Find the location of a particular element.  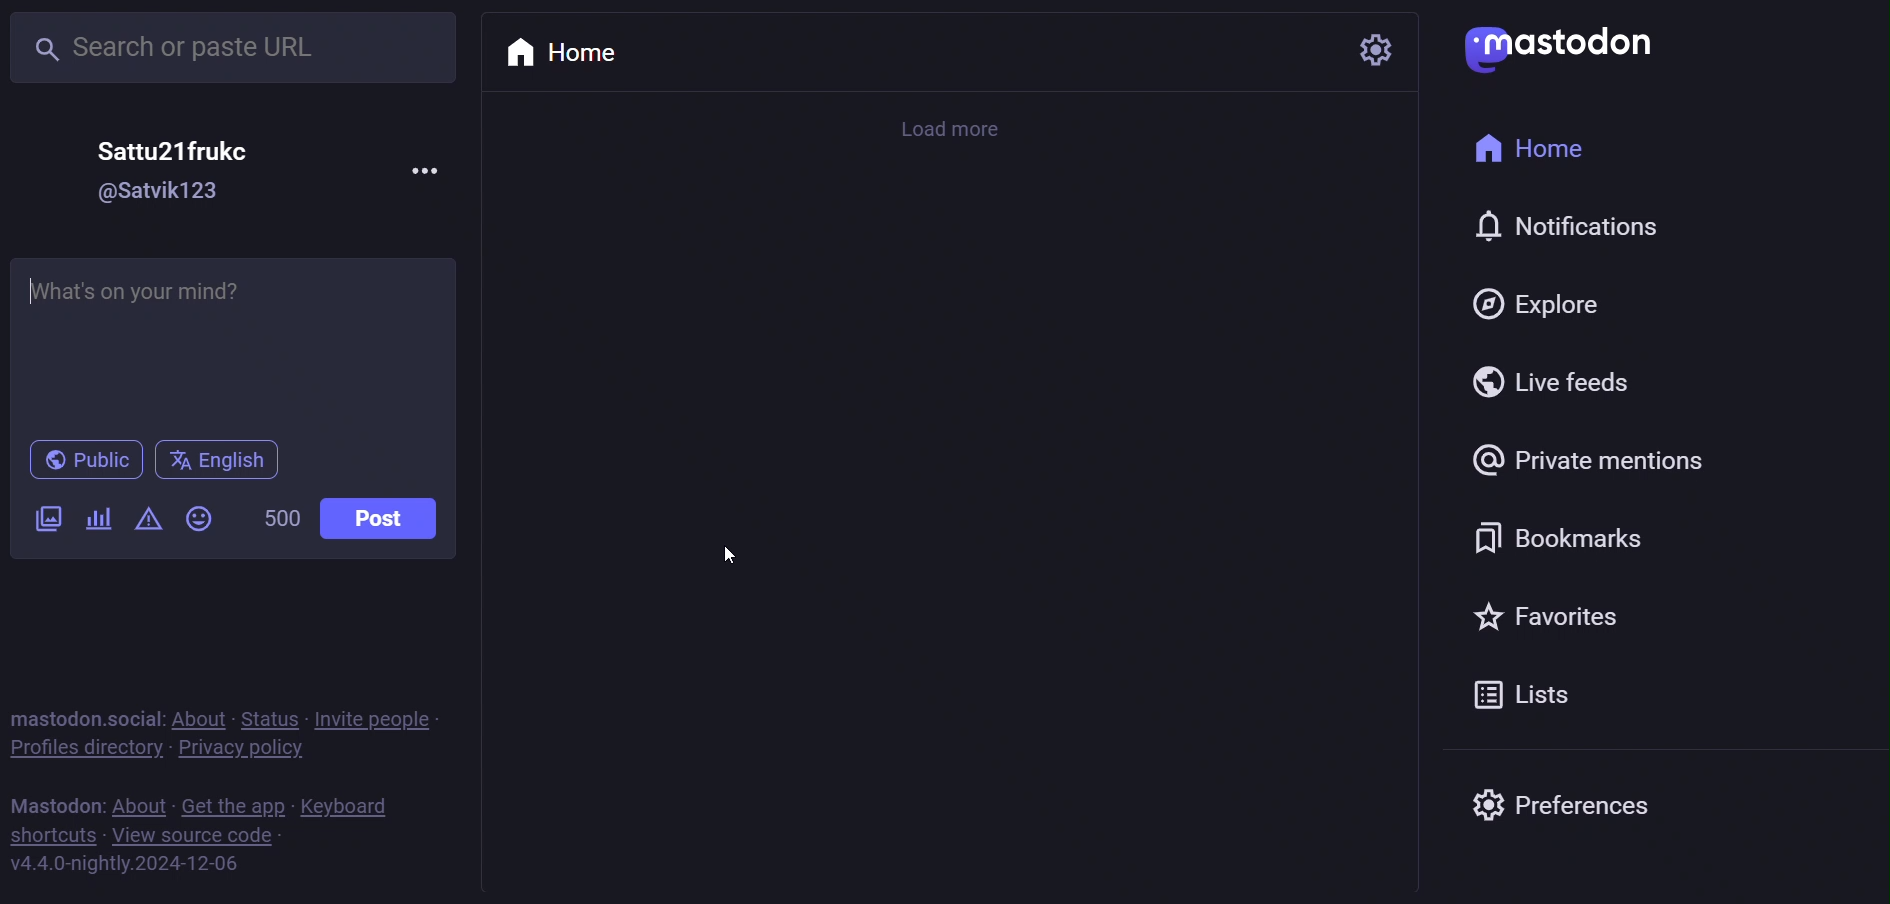

version is located at coordinates (120, 868).